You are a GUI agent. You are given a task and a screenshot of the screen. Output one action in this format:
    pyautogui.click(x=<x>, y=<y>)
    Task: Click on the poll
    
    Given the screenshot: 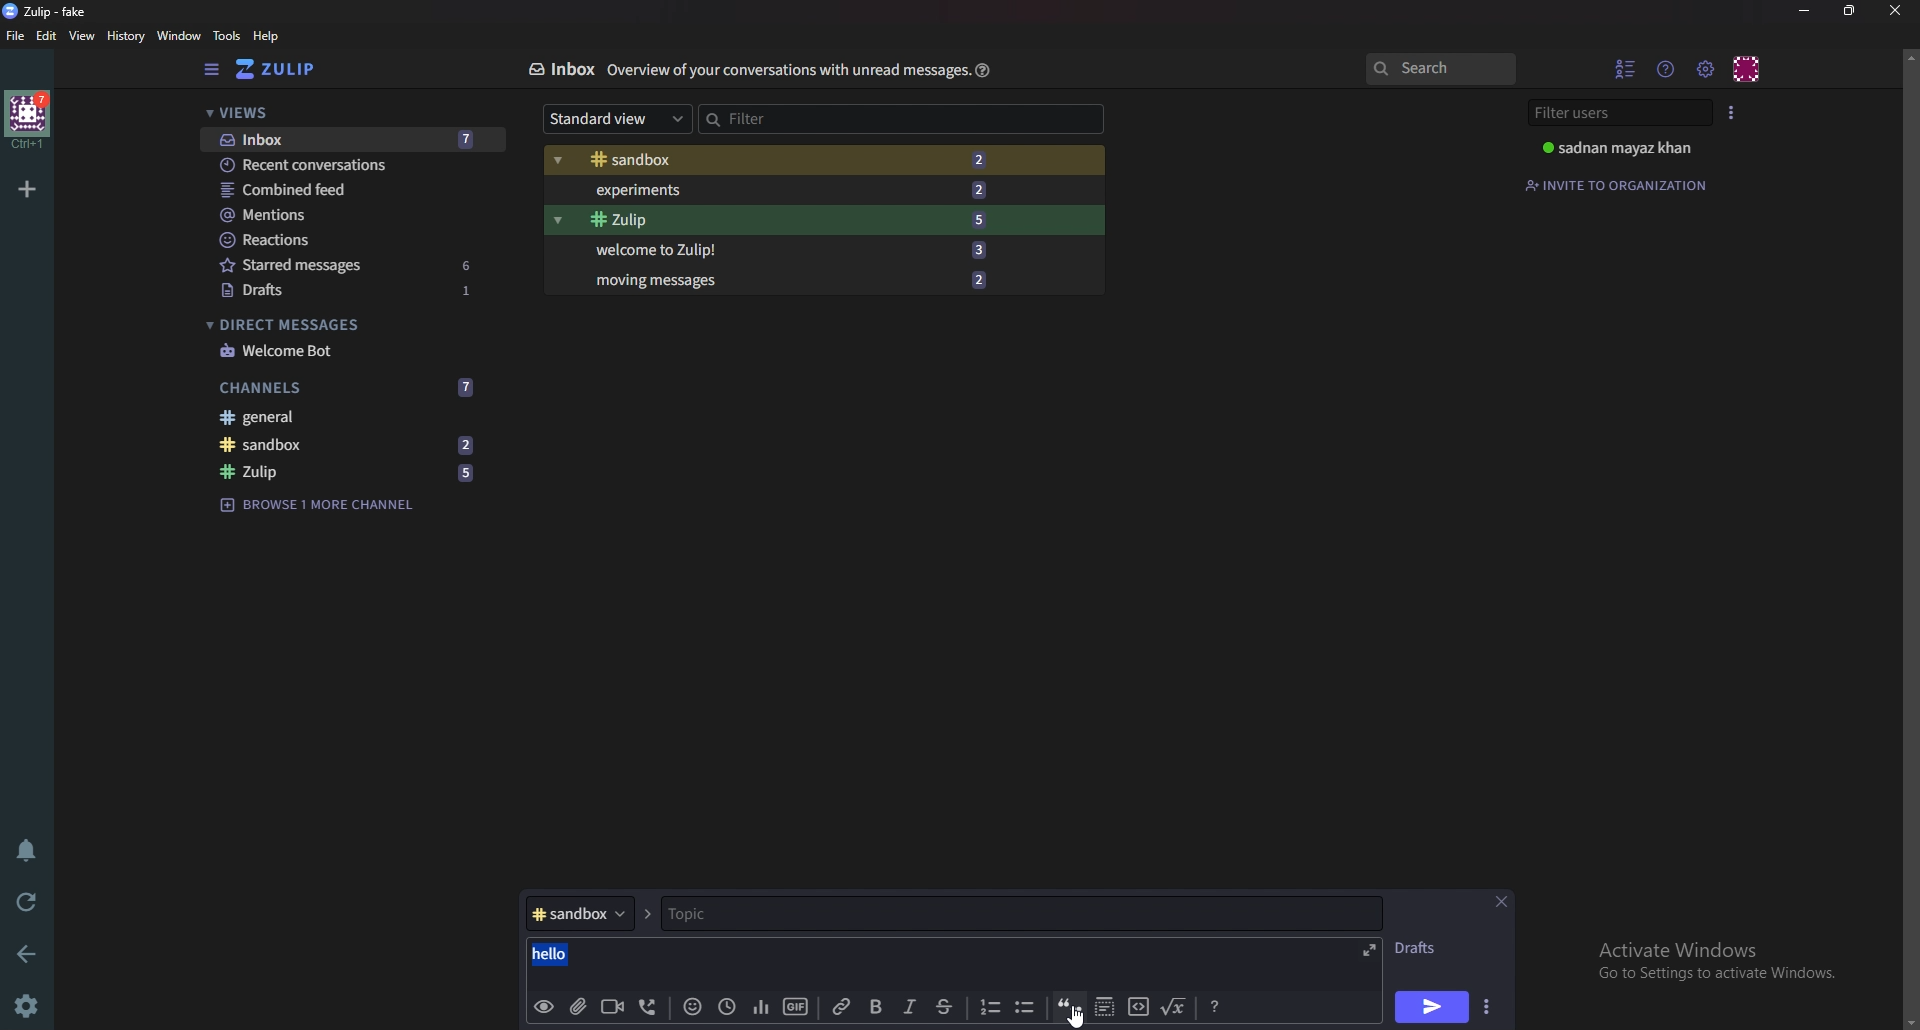 What is the action you would take?
    pyautogui.click(x=762, y=1009)
    